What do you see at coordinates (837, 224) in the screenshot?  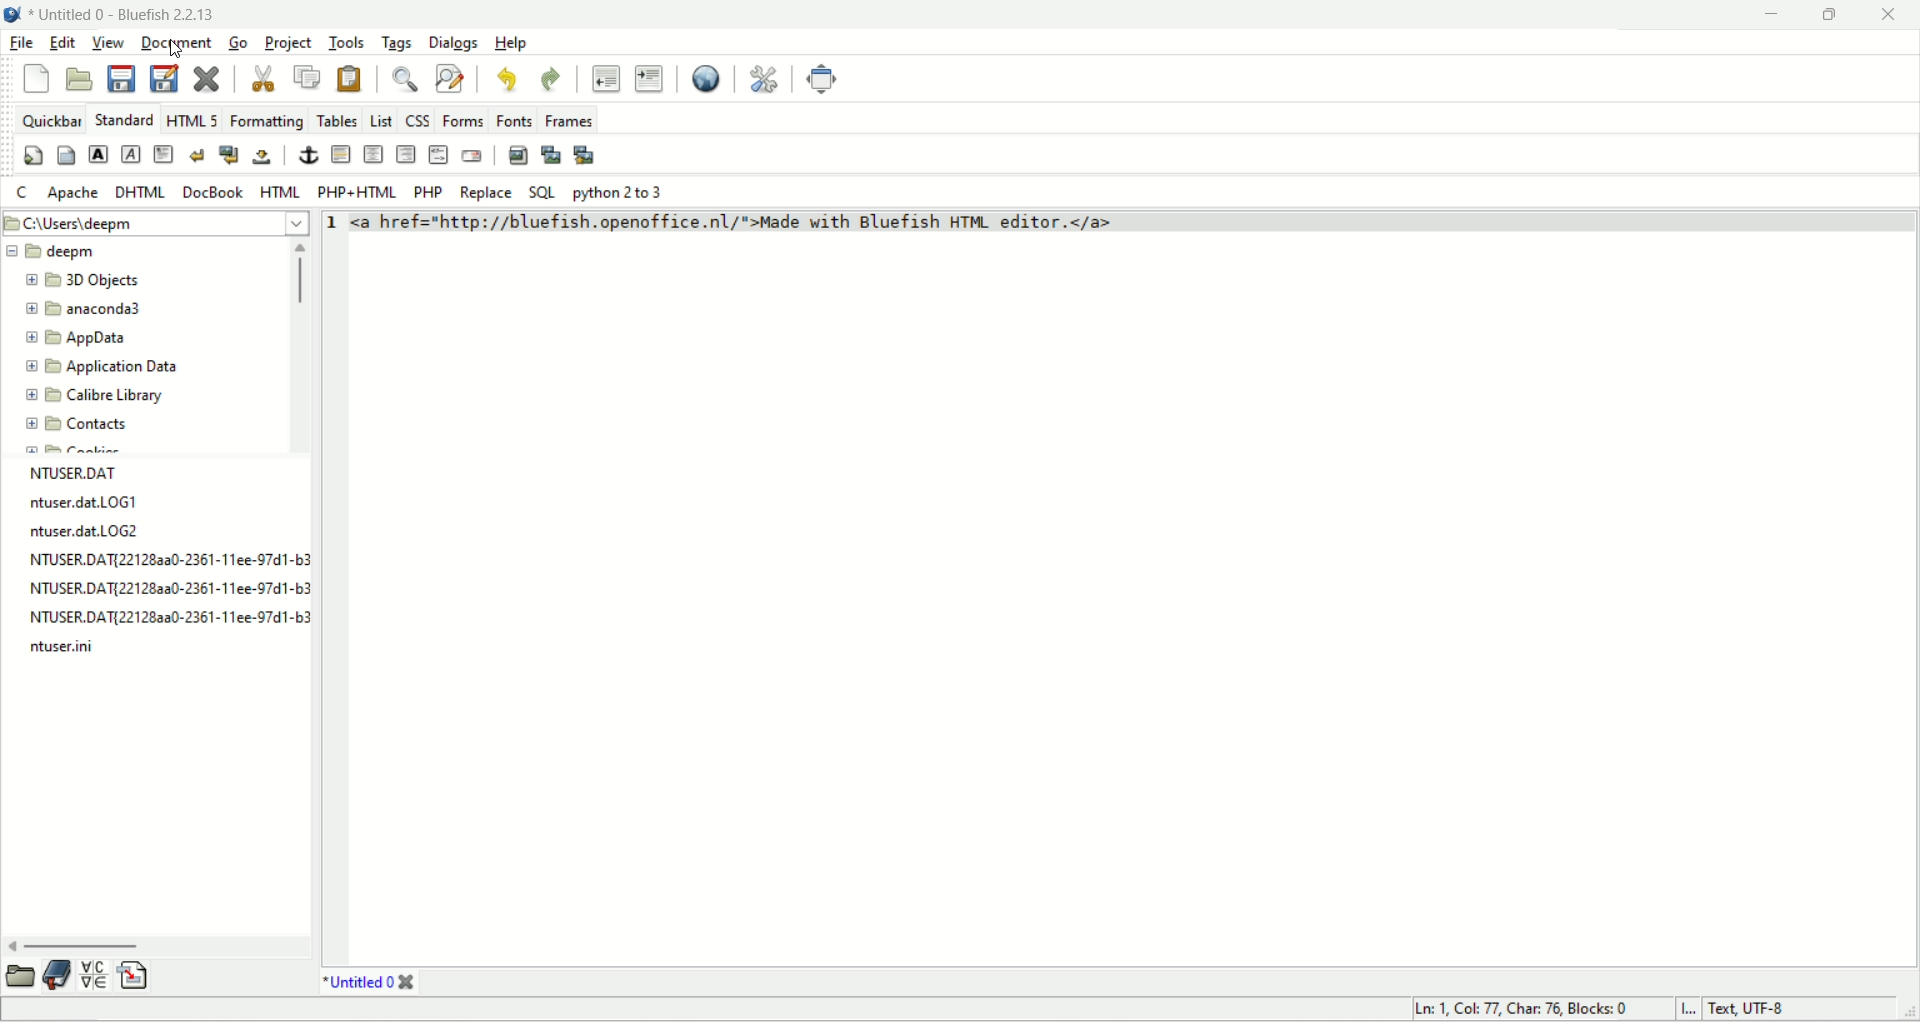 I see `code` at bounding box center [837, 224].